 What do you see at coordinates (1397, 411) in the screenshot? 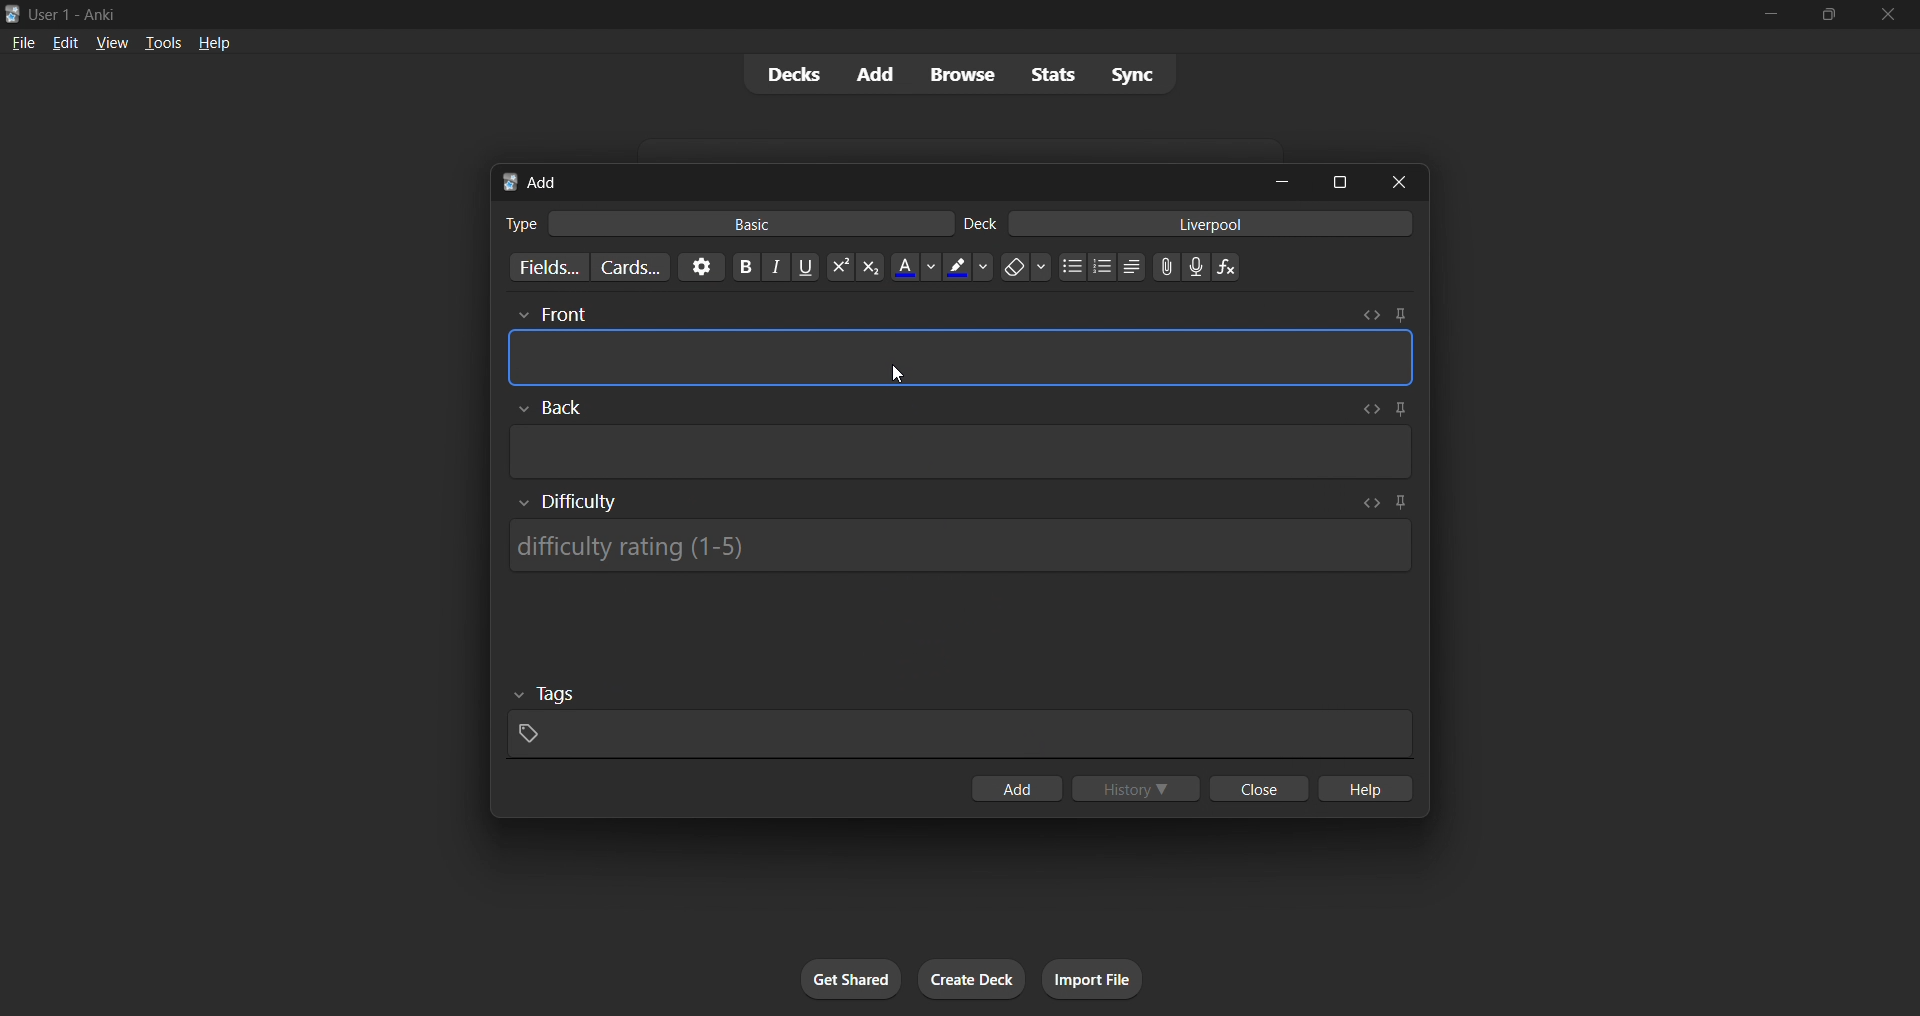
I see `Toggle sticky` at bounding box center [1397, 411].